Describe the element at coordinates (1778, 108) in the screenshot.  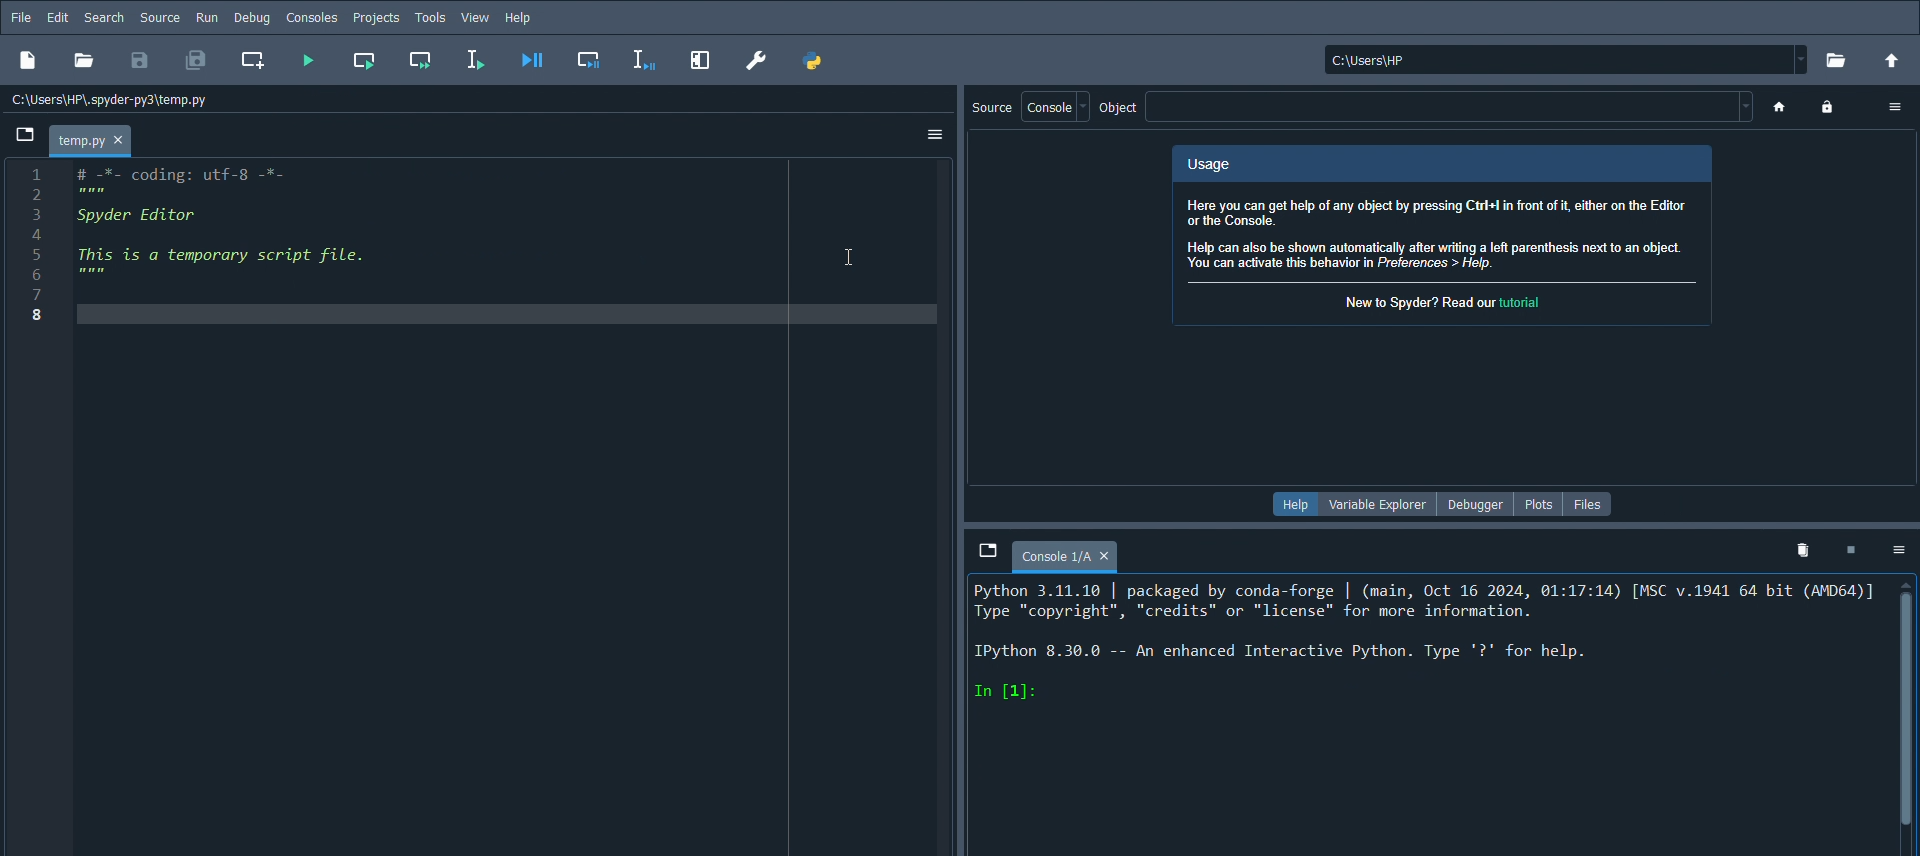
I see `Home` at that location.